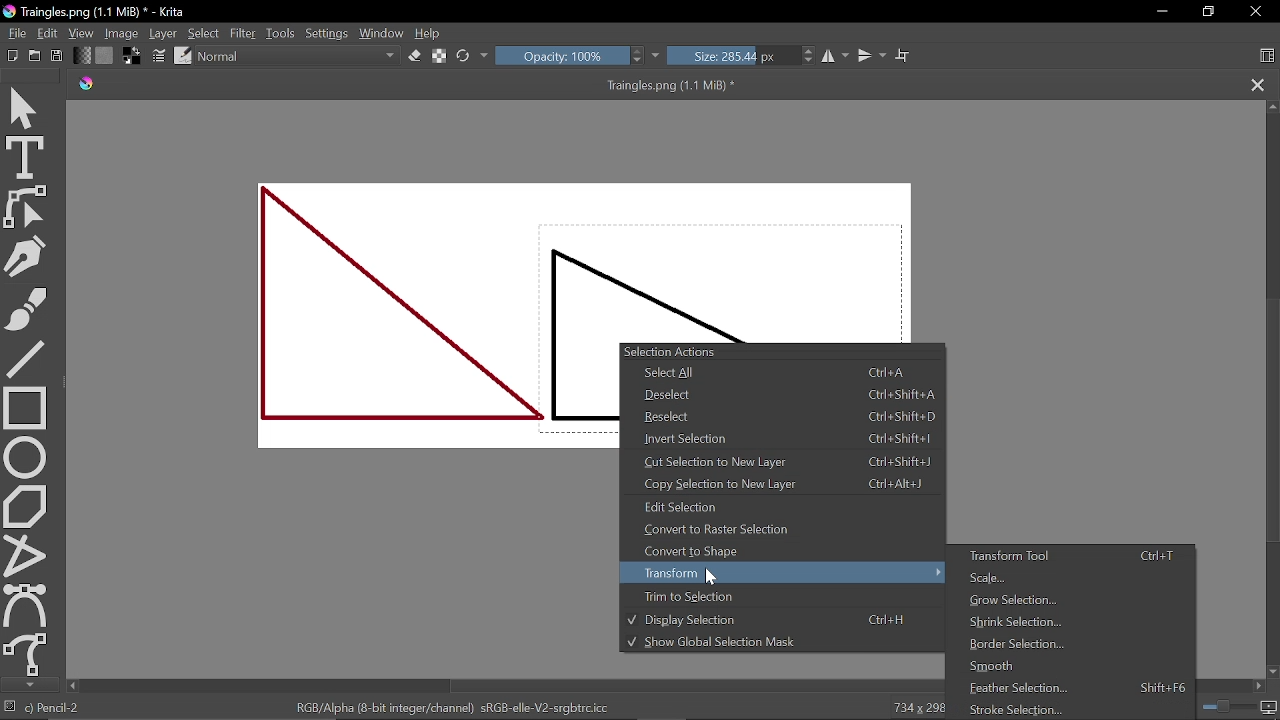 Image resolution: width=1280 pixels, height=720 pixels. What do you see at coordinates (1068, 580) in the screenshot?
I see `Scale` at bounding box center [1068, 580].